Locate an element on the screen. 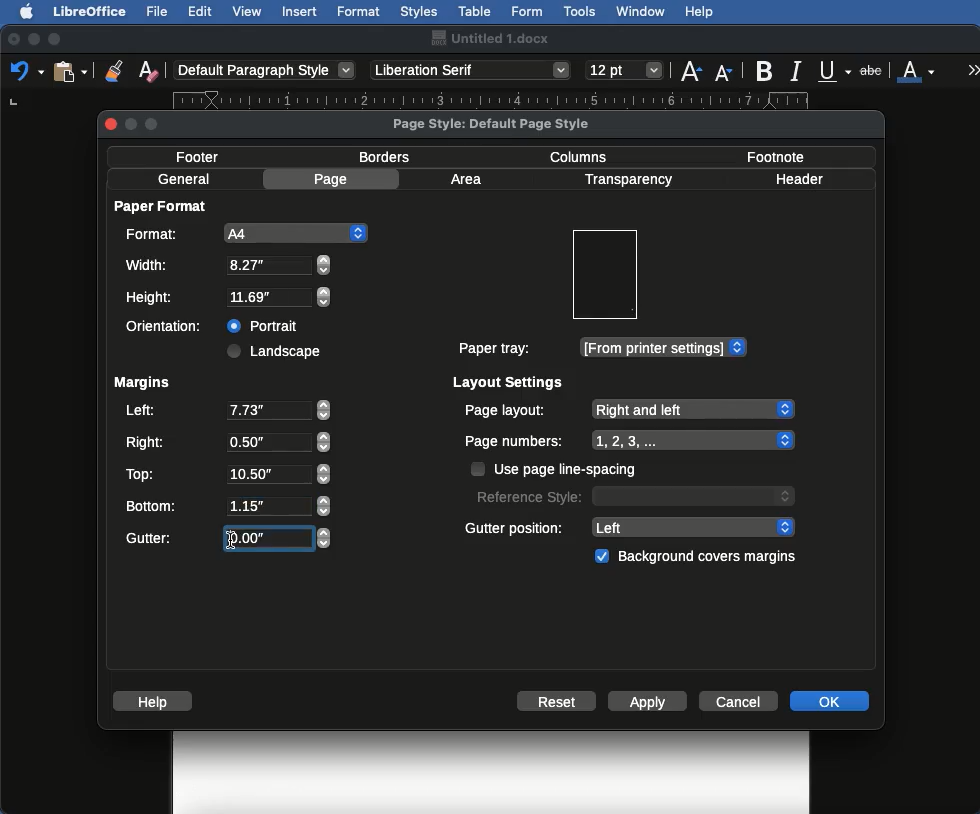 This screenshot has width=980, height=814. Size increase is located at coordinates (690, 69).